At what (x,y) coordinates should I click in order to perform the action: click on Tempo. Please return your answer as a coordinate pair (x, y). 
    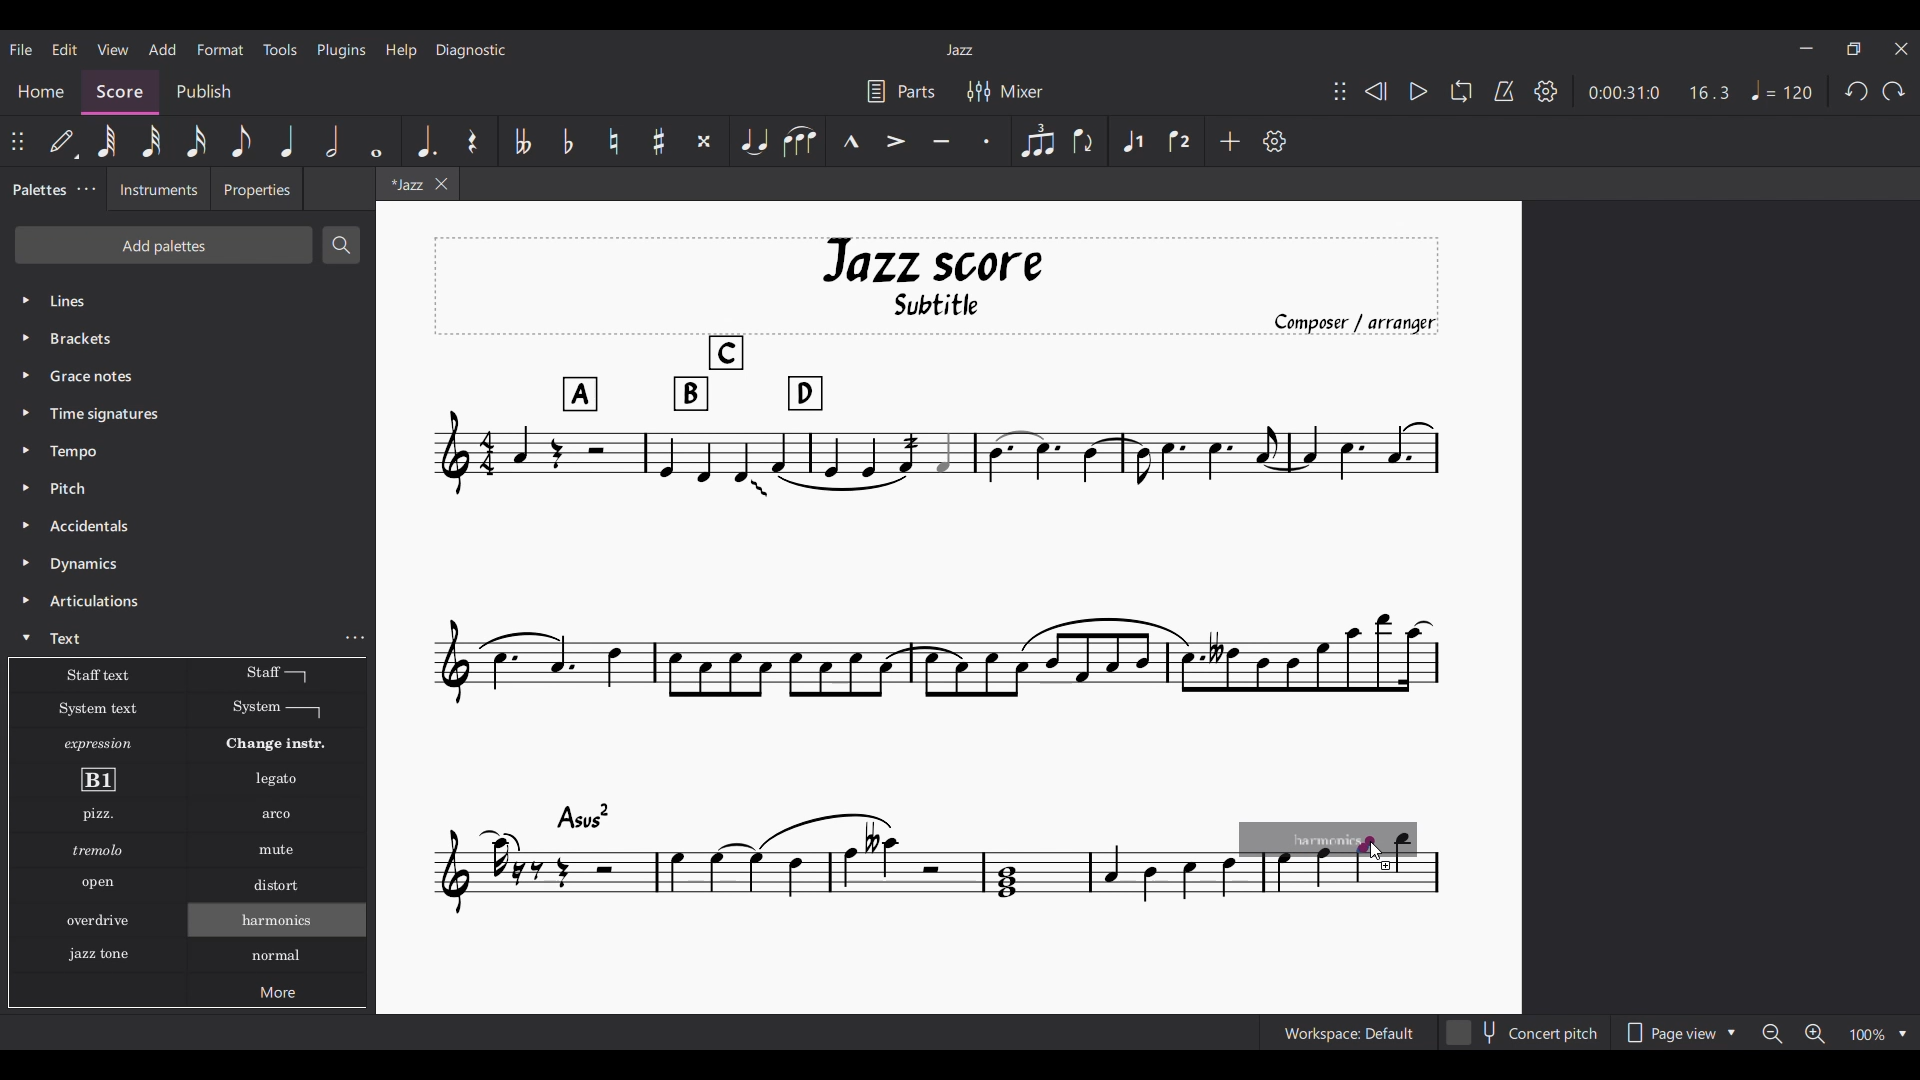
    Looking at the image, I should click on (1782, 90).